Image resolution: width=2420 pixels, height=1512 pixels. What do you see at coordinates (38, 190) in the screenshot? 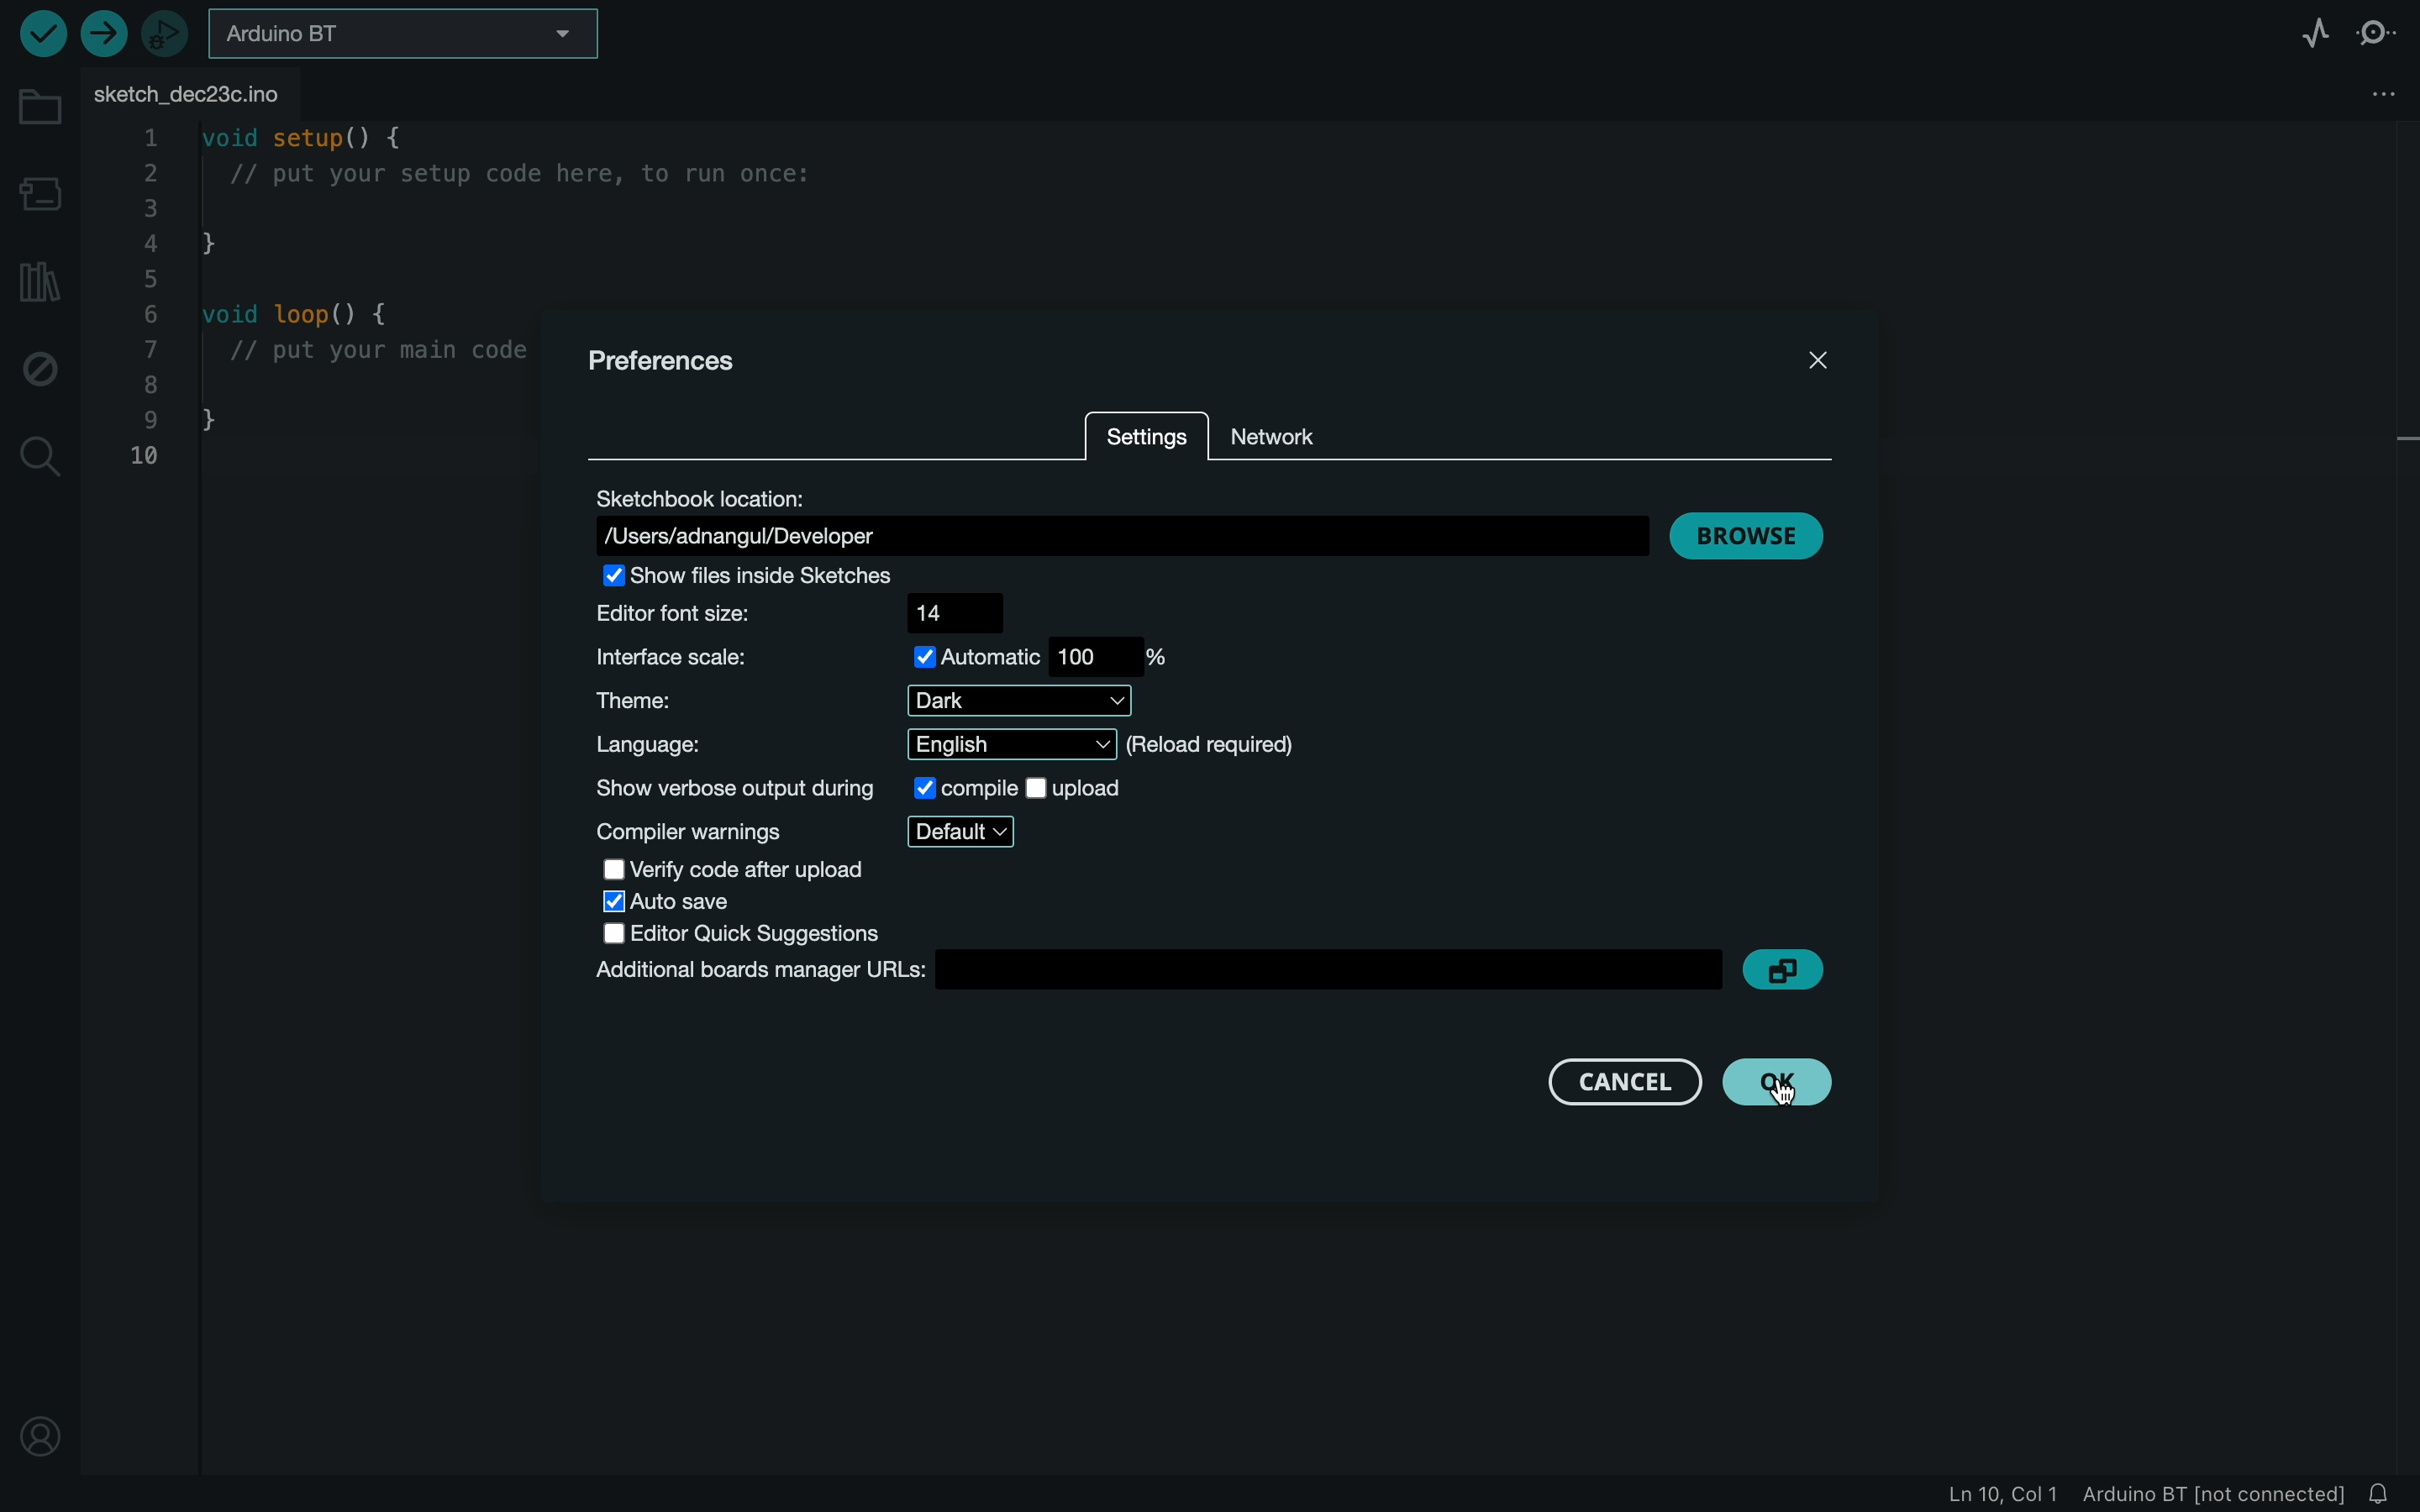
I see `board manager` at bounding box center [38, 190].